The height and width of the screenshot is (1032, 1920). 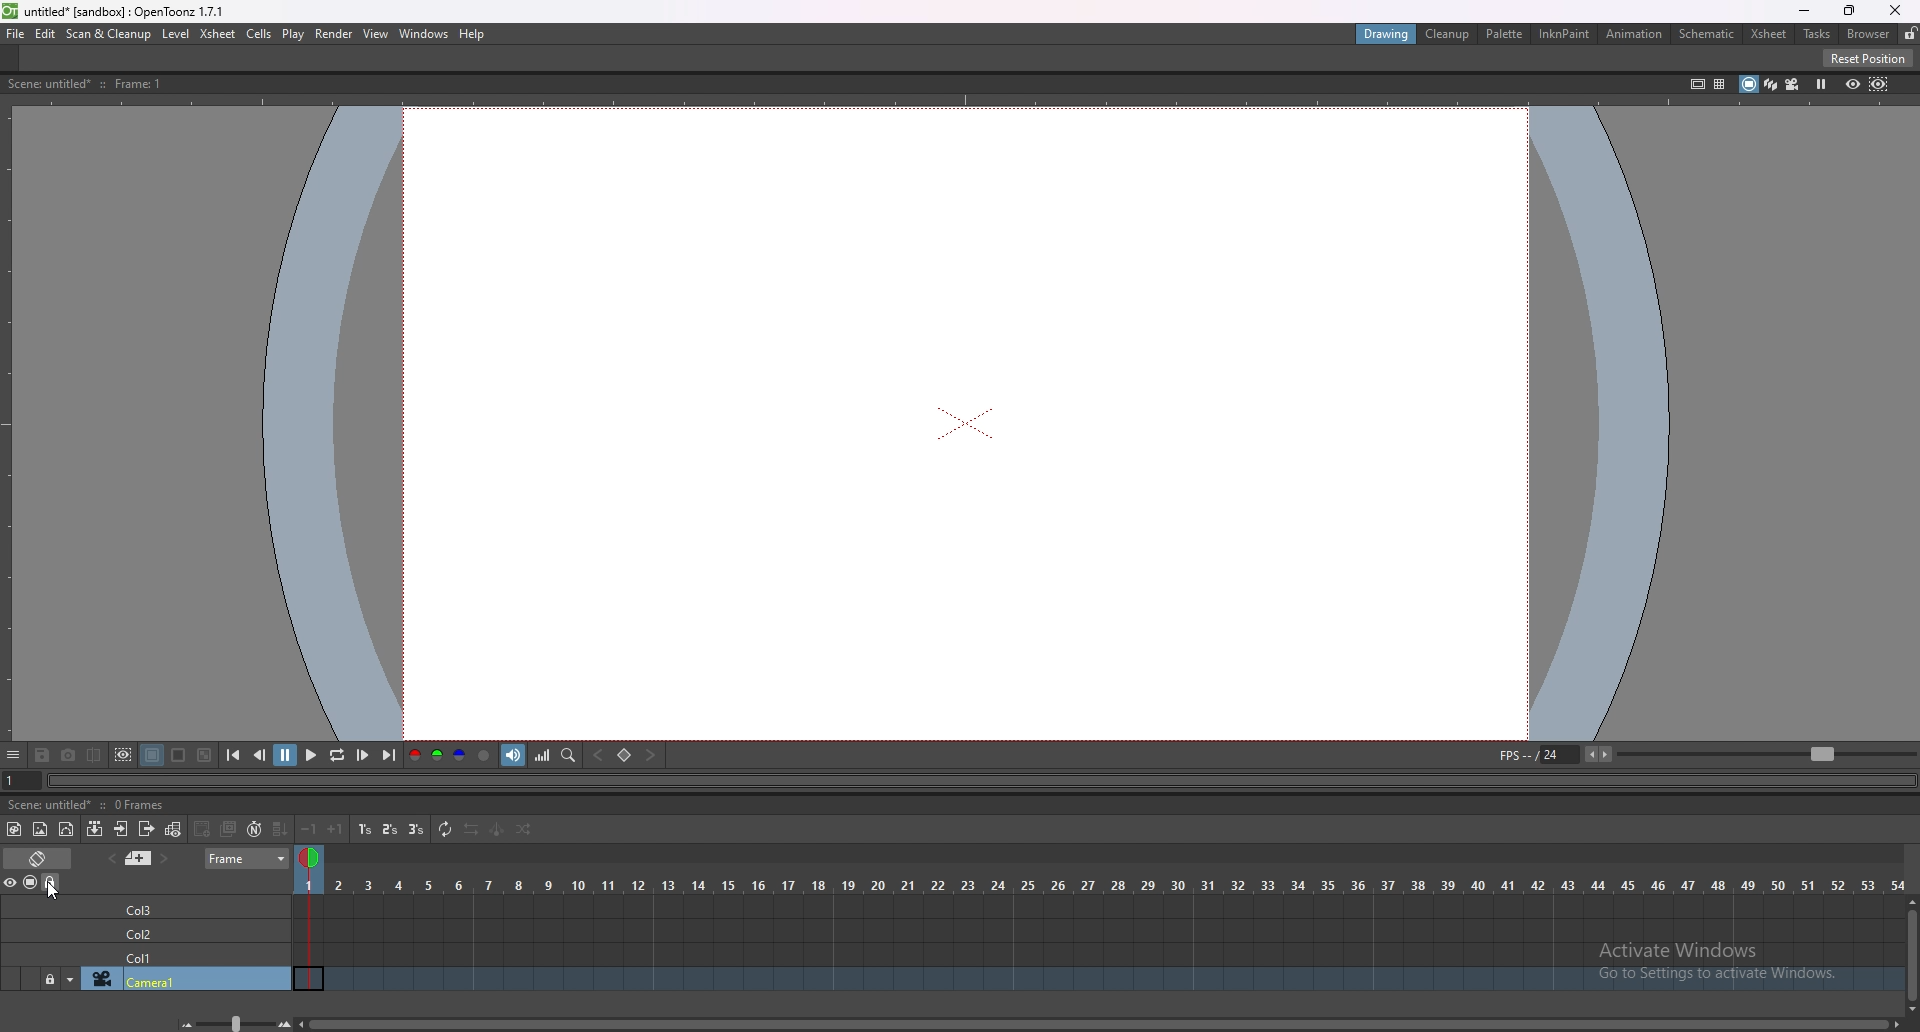 What do you see at coordinates (122, 84) in the screenshot?
I see `description` at bounding box center [122, 84].